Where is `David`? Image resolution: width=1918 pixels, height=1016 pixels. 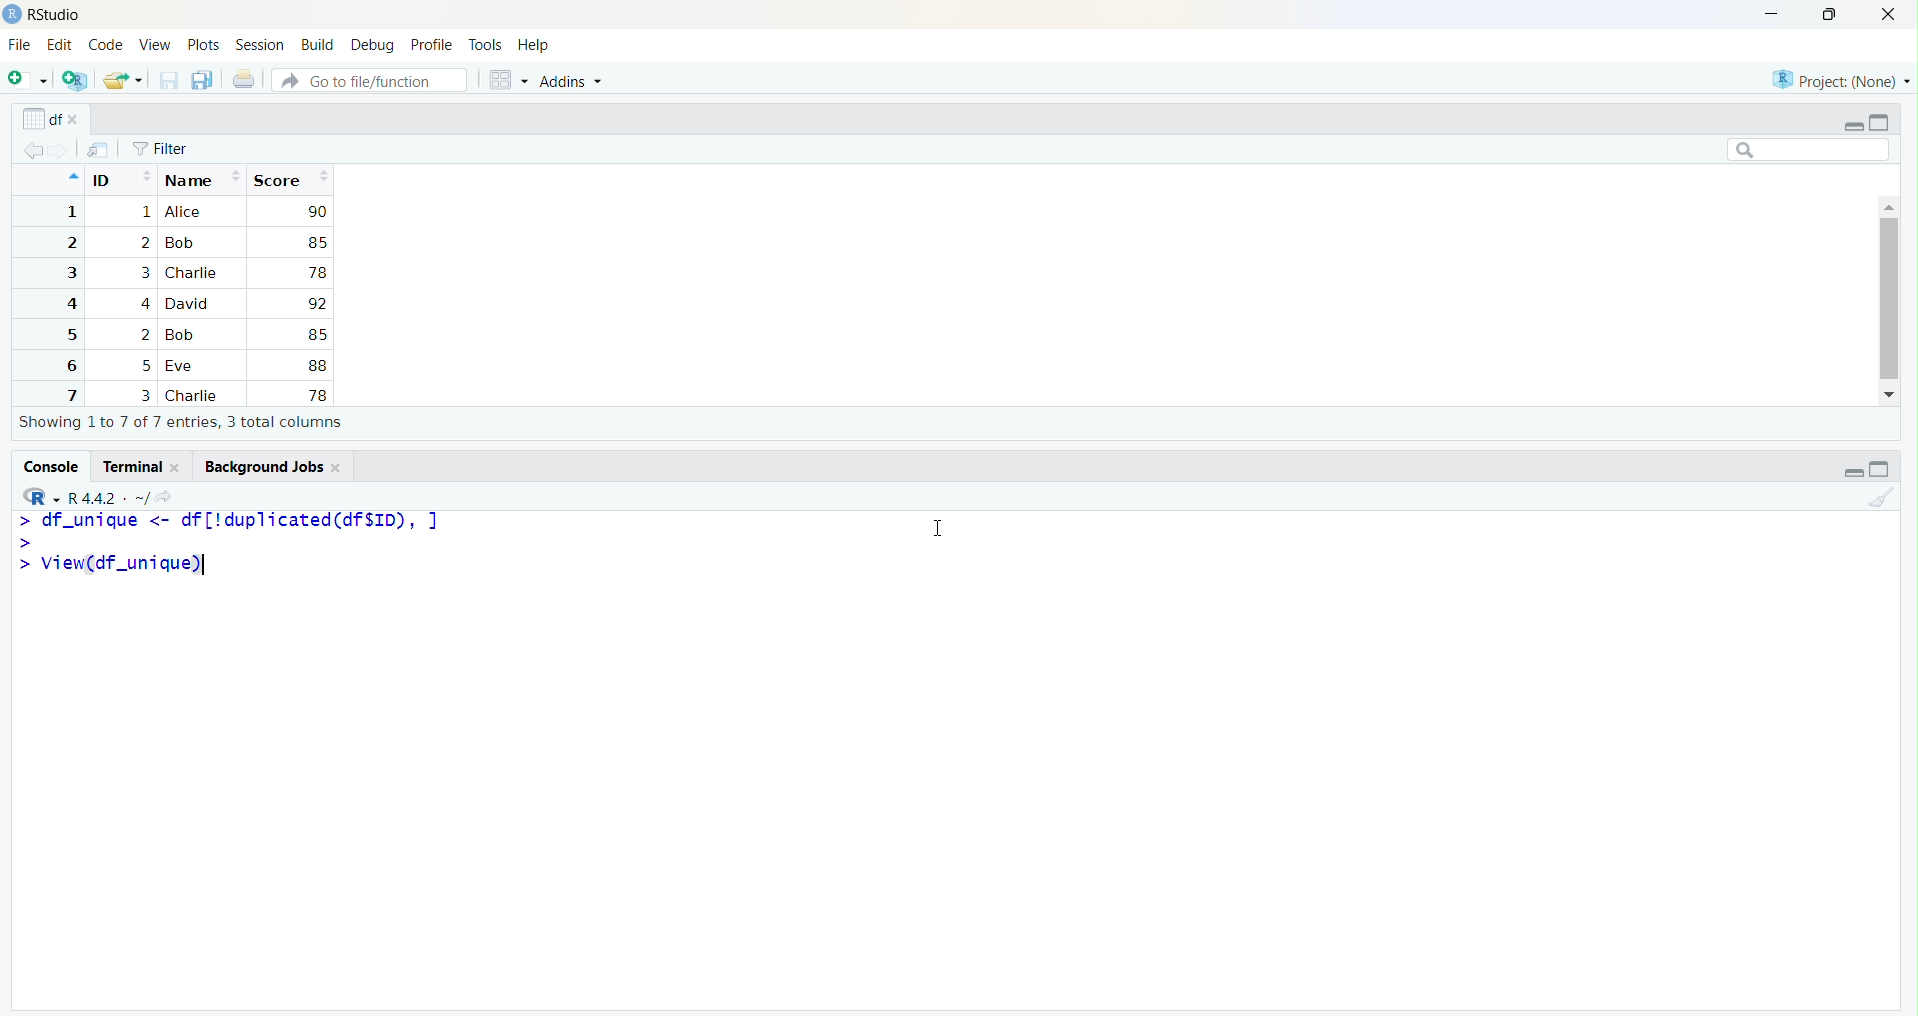
David is located at coordinates (190, 302).